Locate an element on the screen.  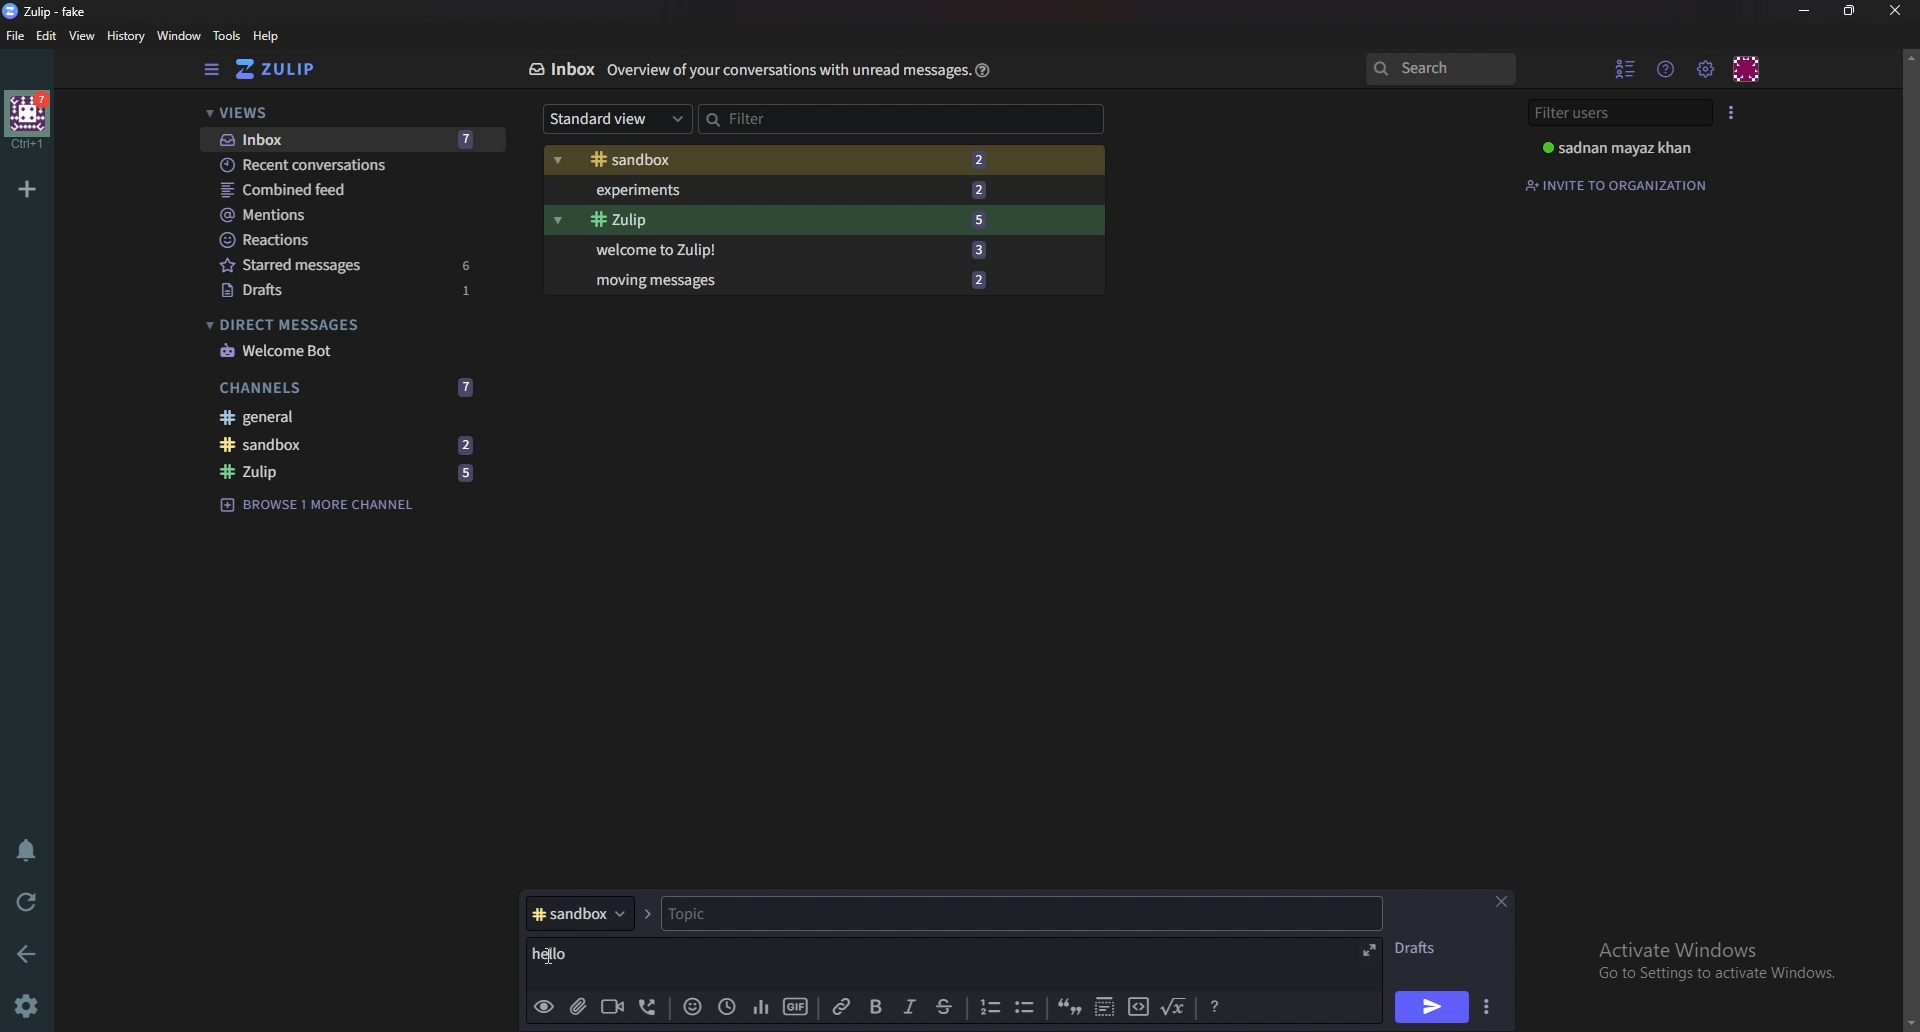
Mentions is located at coordinates (345, 215).